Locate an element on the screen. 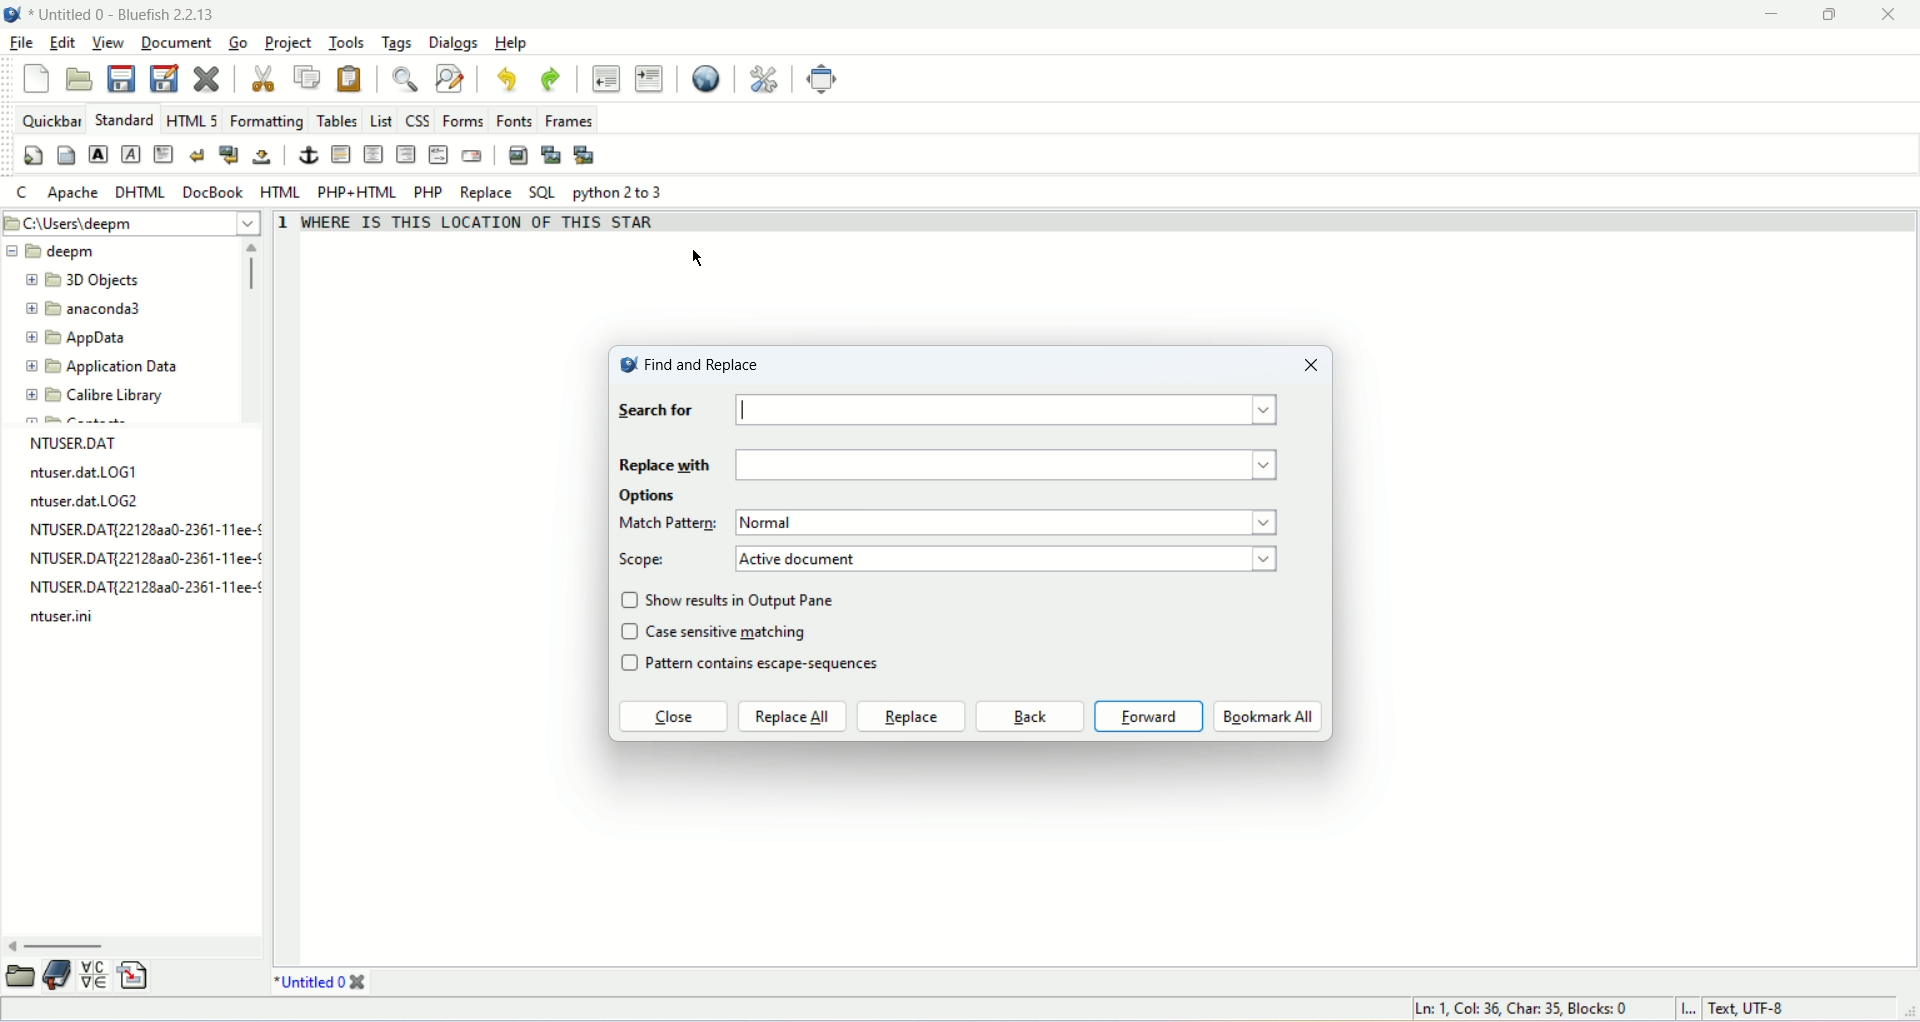  HTML is located at coordinates (283, 192).